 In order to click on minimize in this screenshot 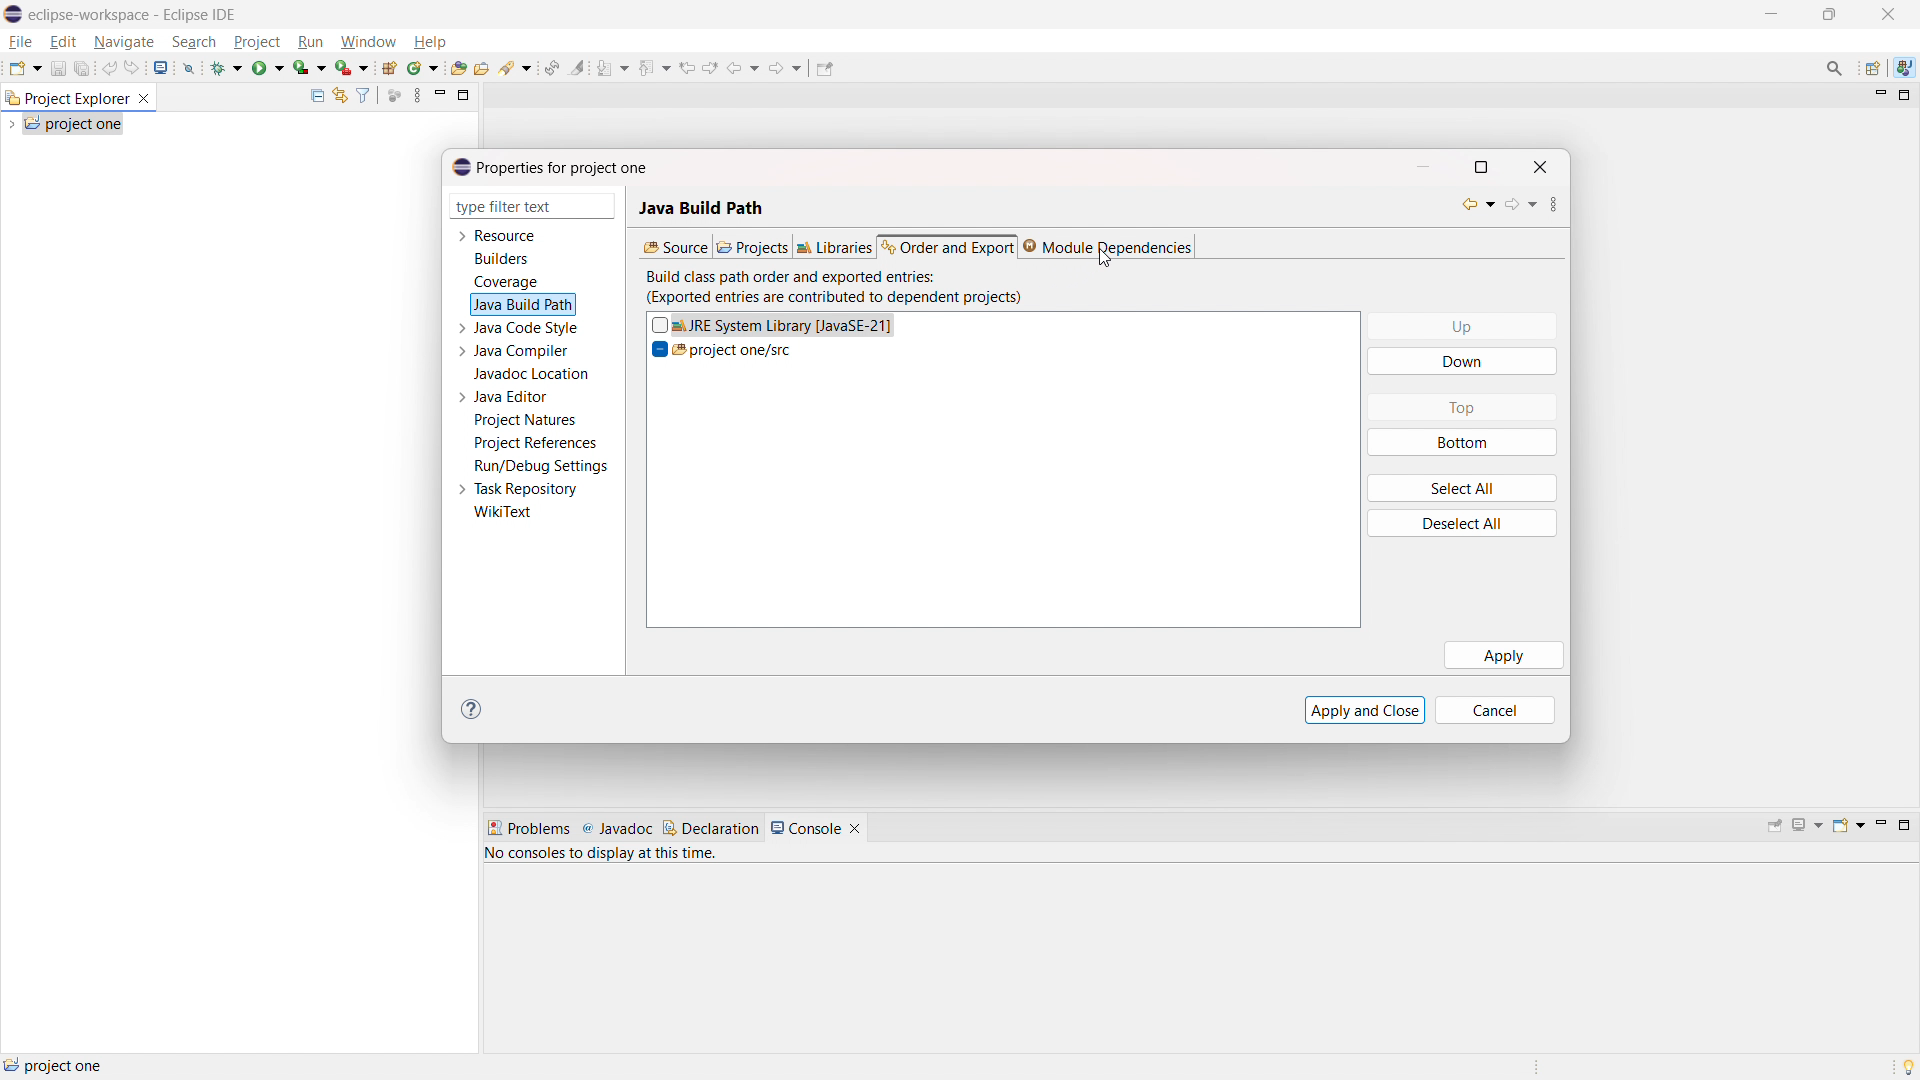, I will do `click(1830, 15)`.